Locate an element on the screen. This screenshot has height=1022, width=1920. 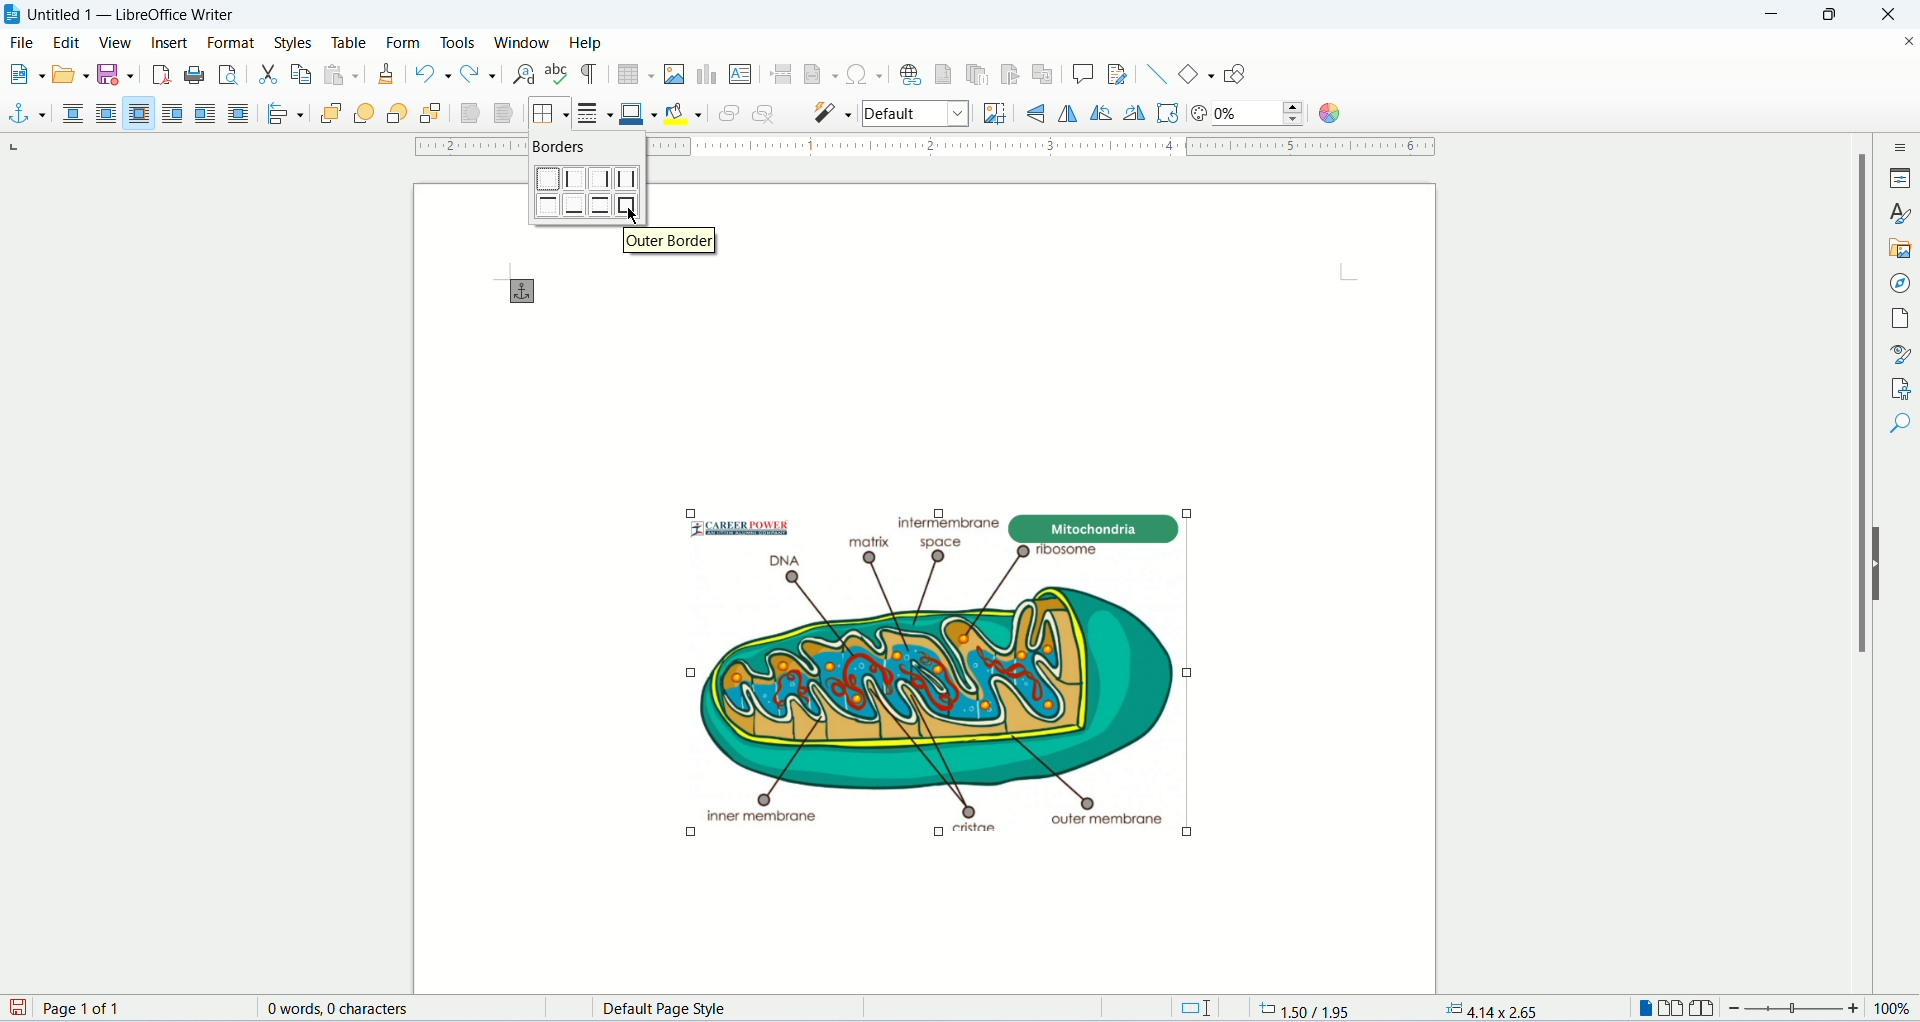
anchor is located at coordinates (25, 115).